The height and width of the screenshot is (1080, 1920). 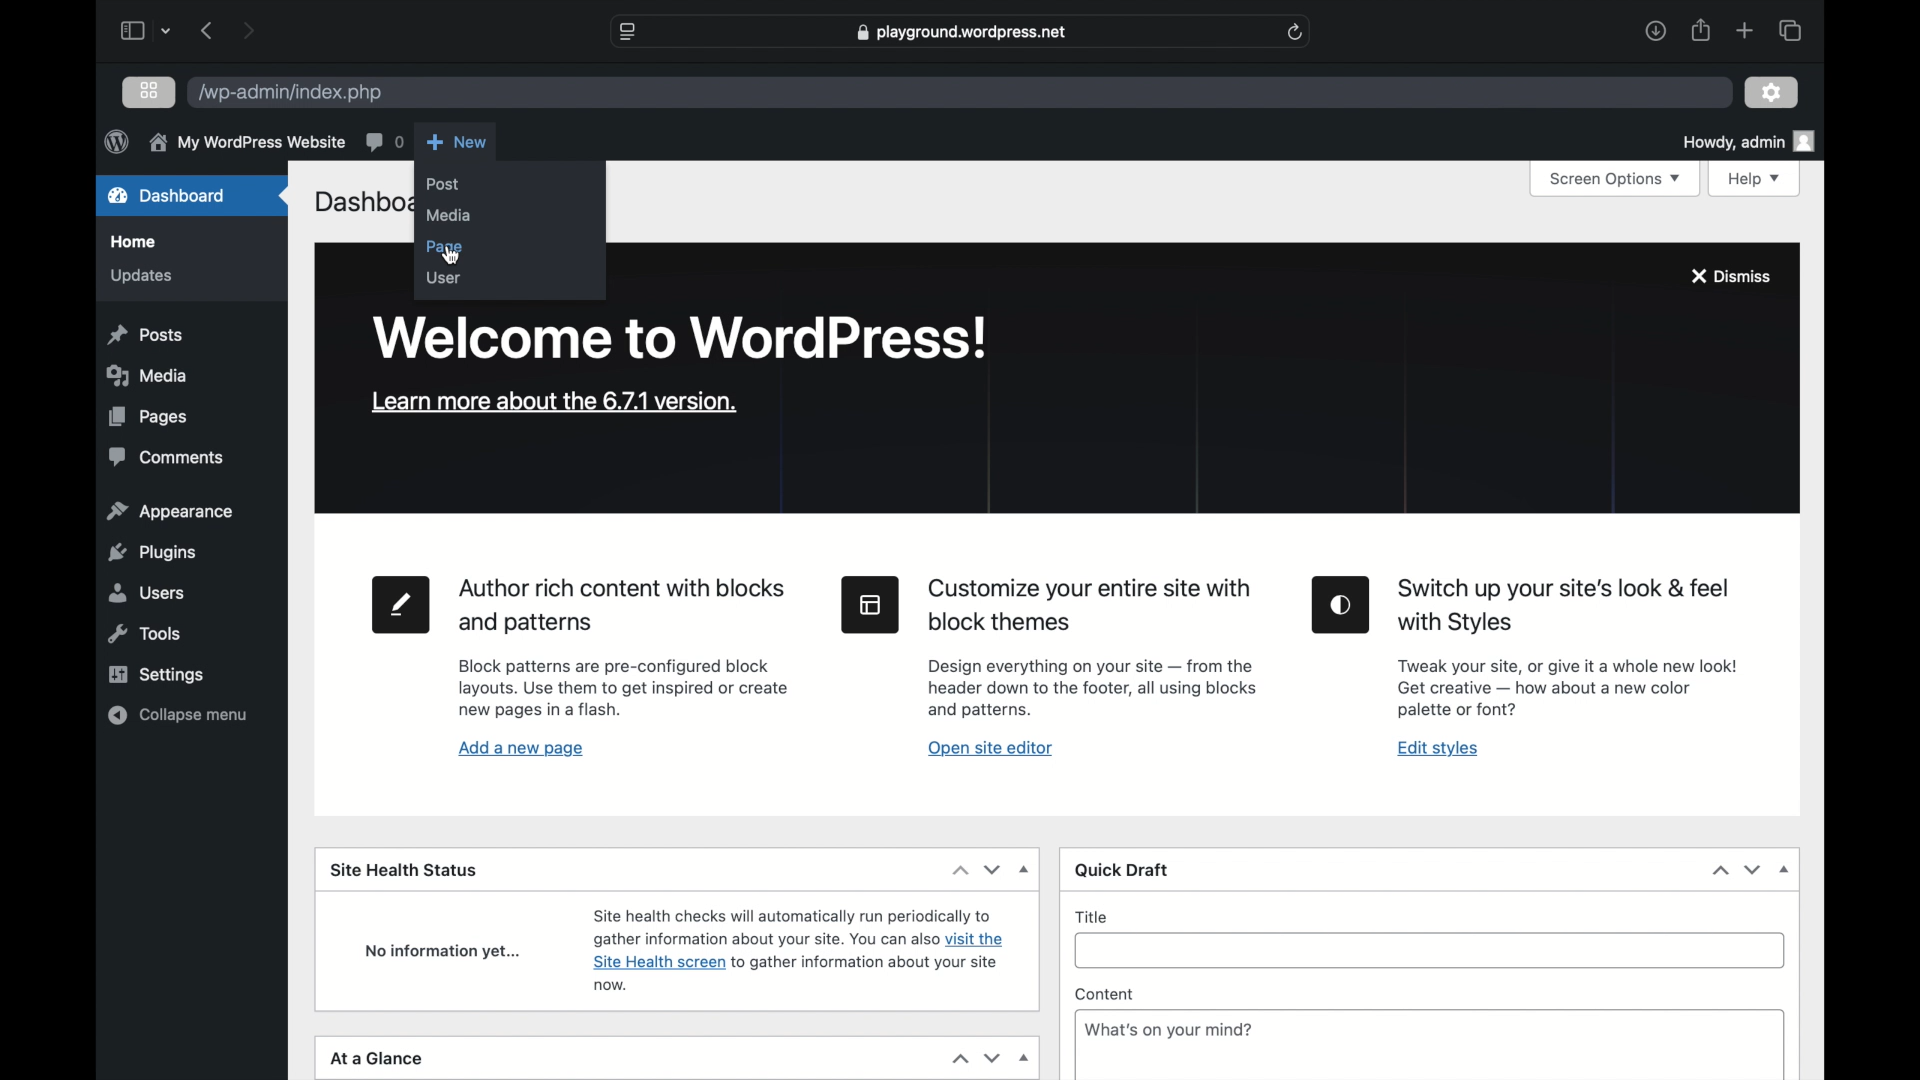 What do you see at coordinates (116, 141) in the screenshot?
I see `wordpress` at bounding box center [116, 141].